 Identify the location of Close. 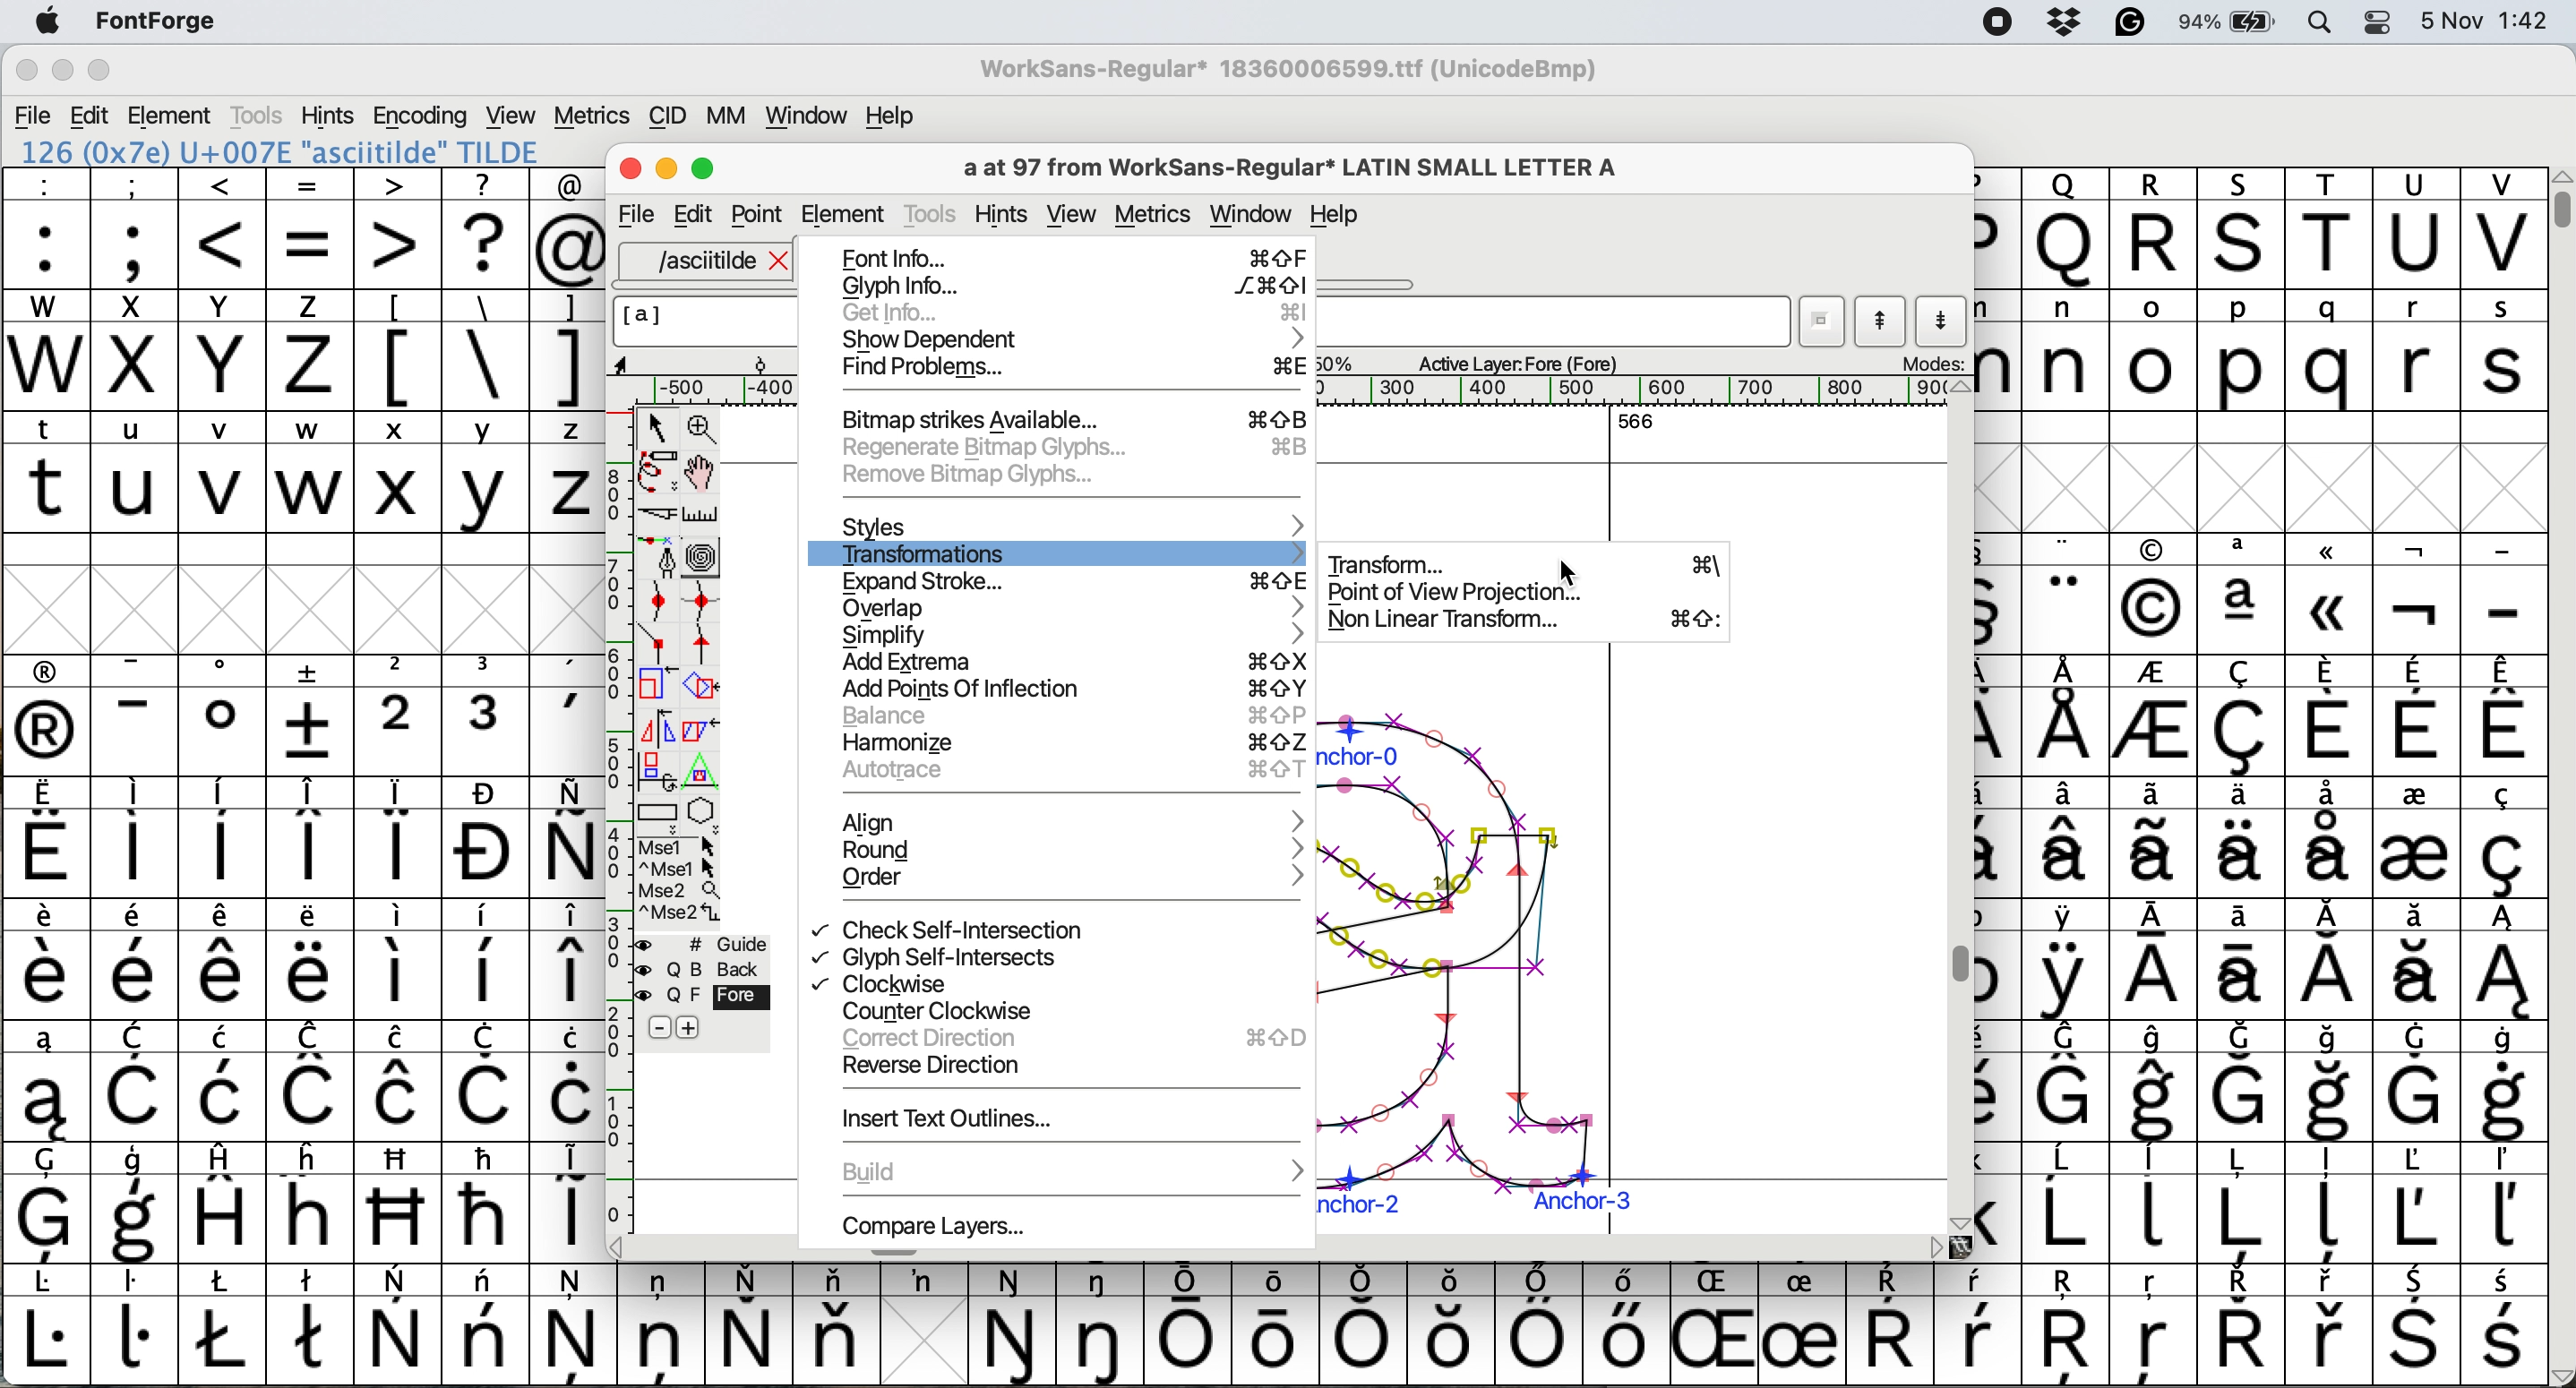
(632, 170).